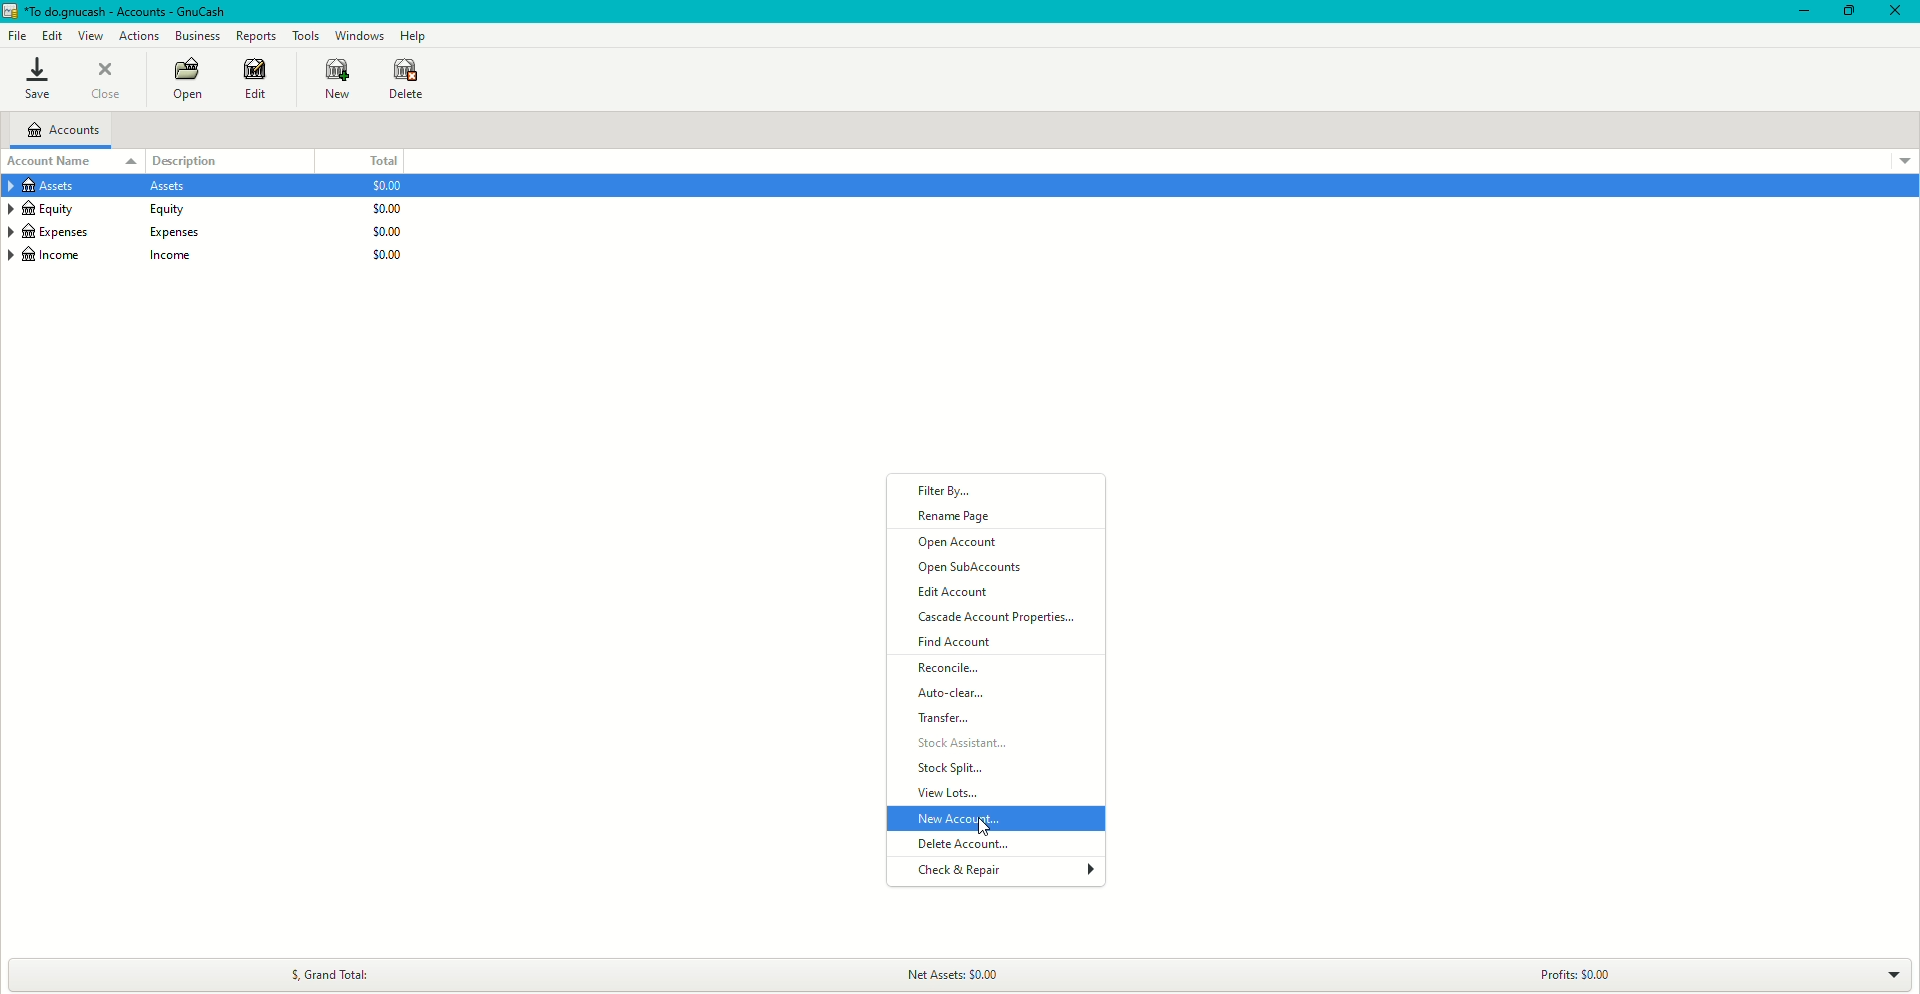 This screenshot has width=1920, height=994. What do you see at coordinates (982, 825) in the screenshot?
I see `mouse pointer` at bounding box center [982, 825].